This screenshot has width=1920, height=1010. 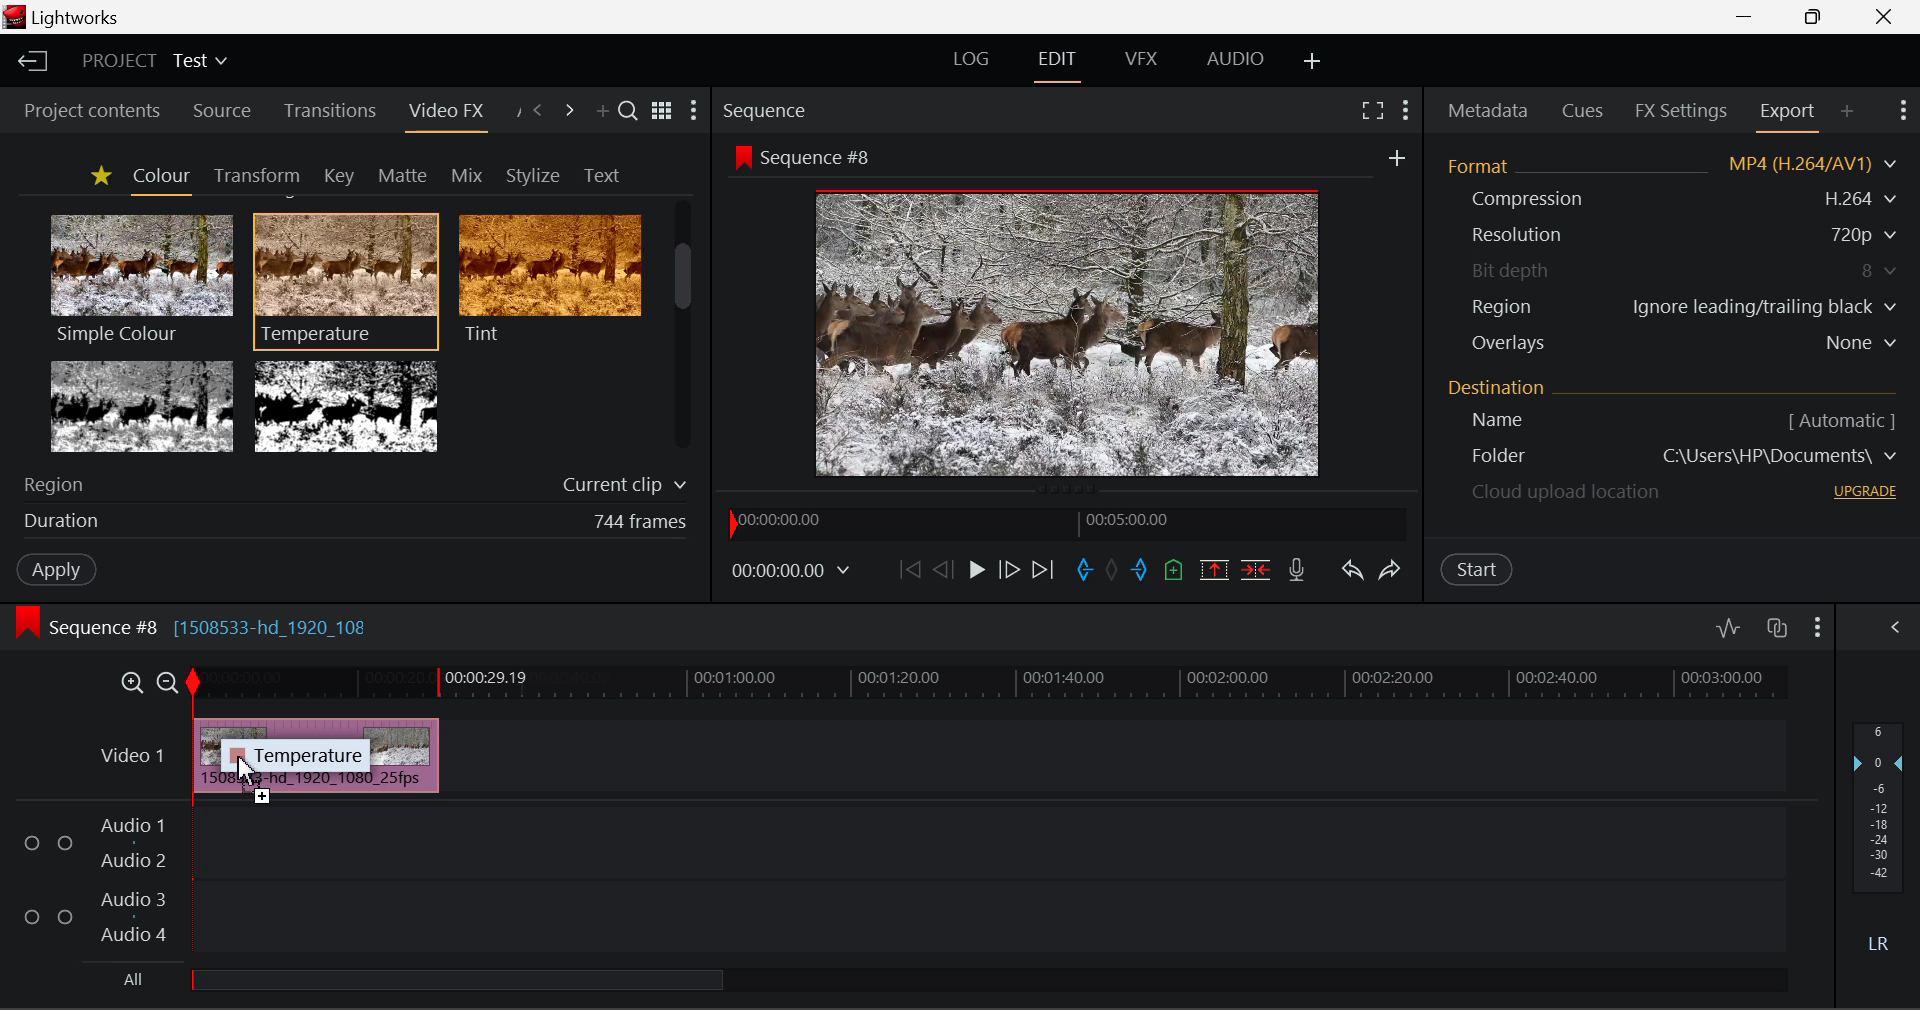 I want to click on Tint, so click(x=548, y=278).